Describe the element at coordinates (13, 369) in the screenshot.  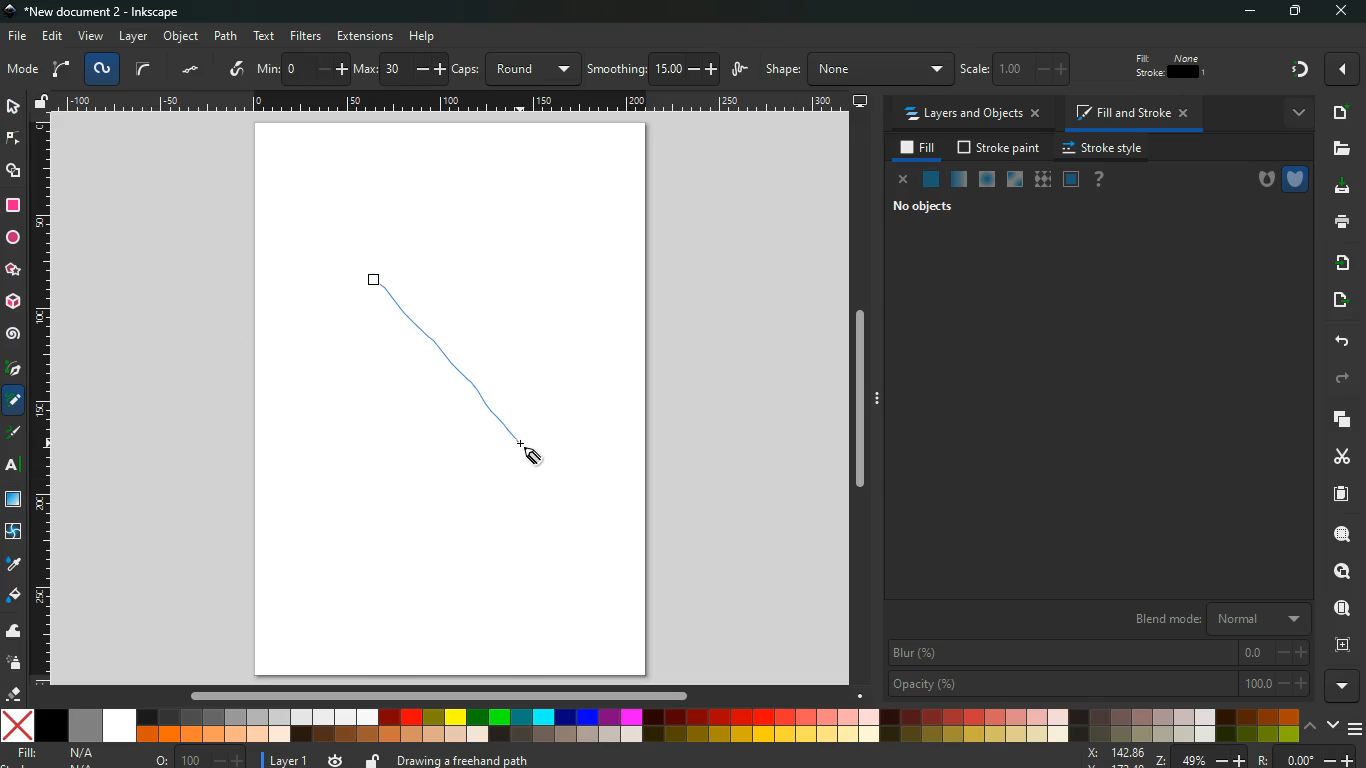
I see `pic` at that location.